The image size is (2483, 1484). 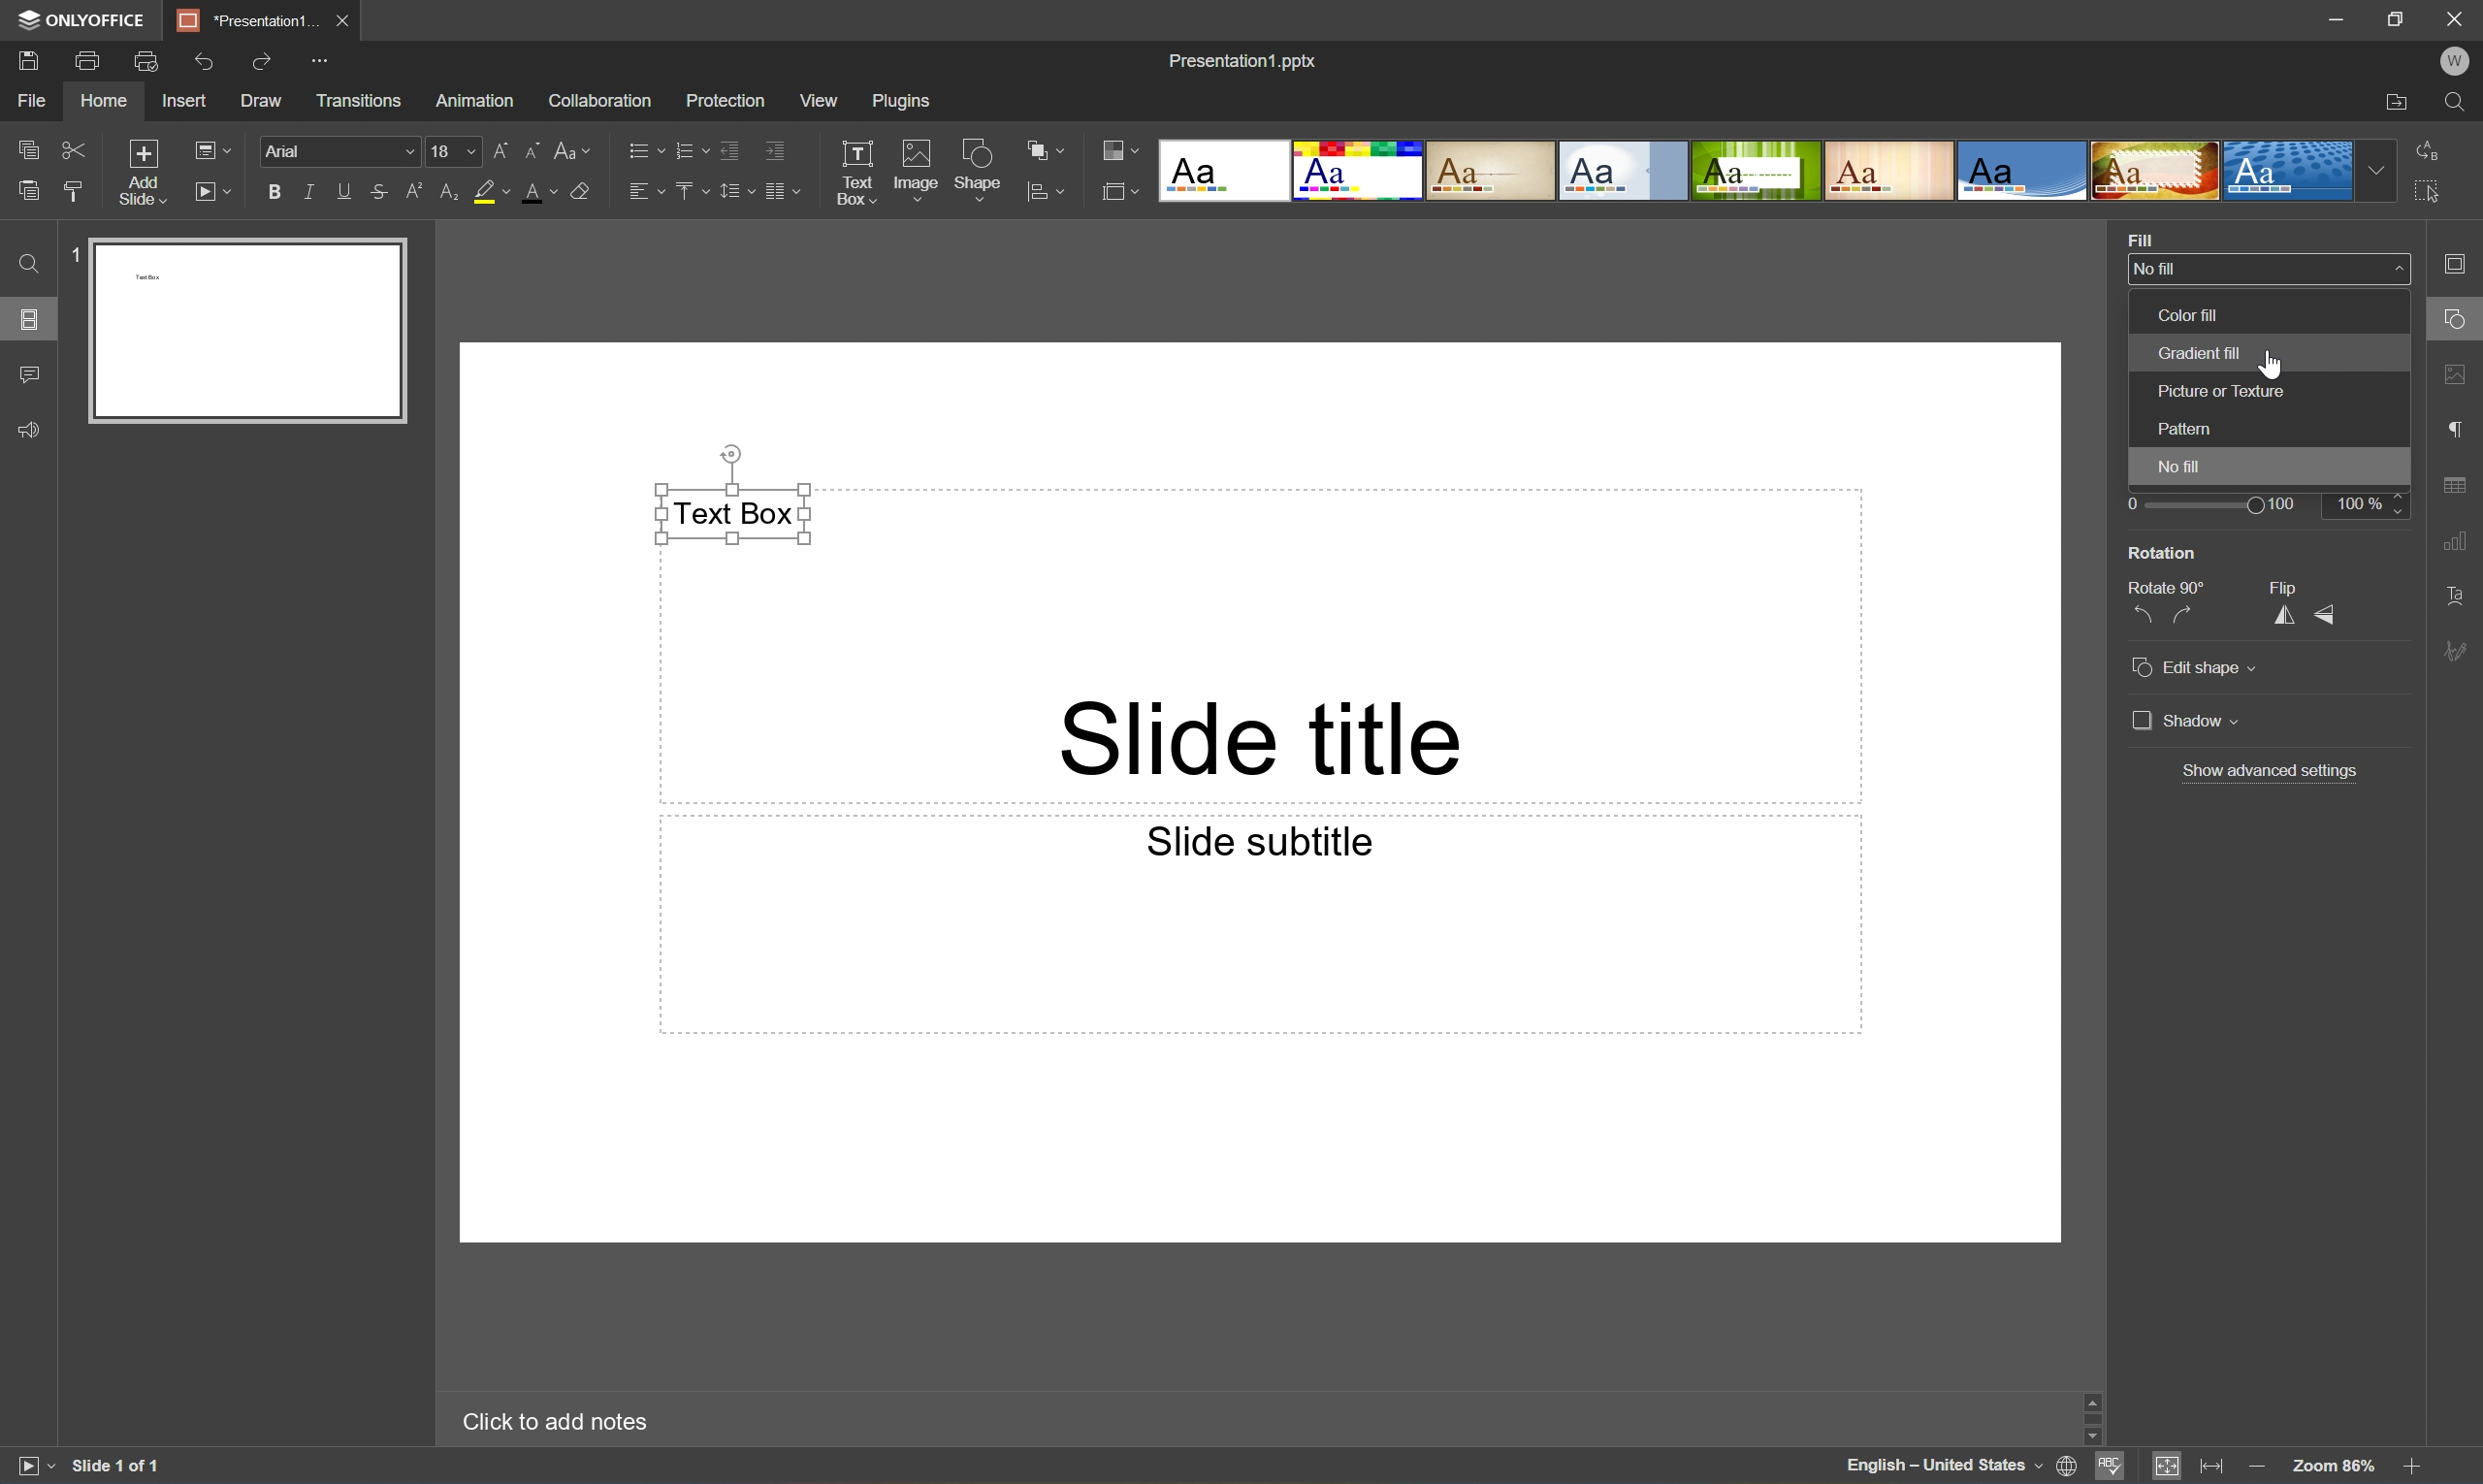 I want to click on Vertically align, so click(x=688, y=194).